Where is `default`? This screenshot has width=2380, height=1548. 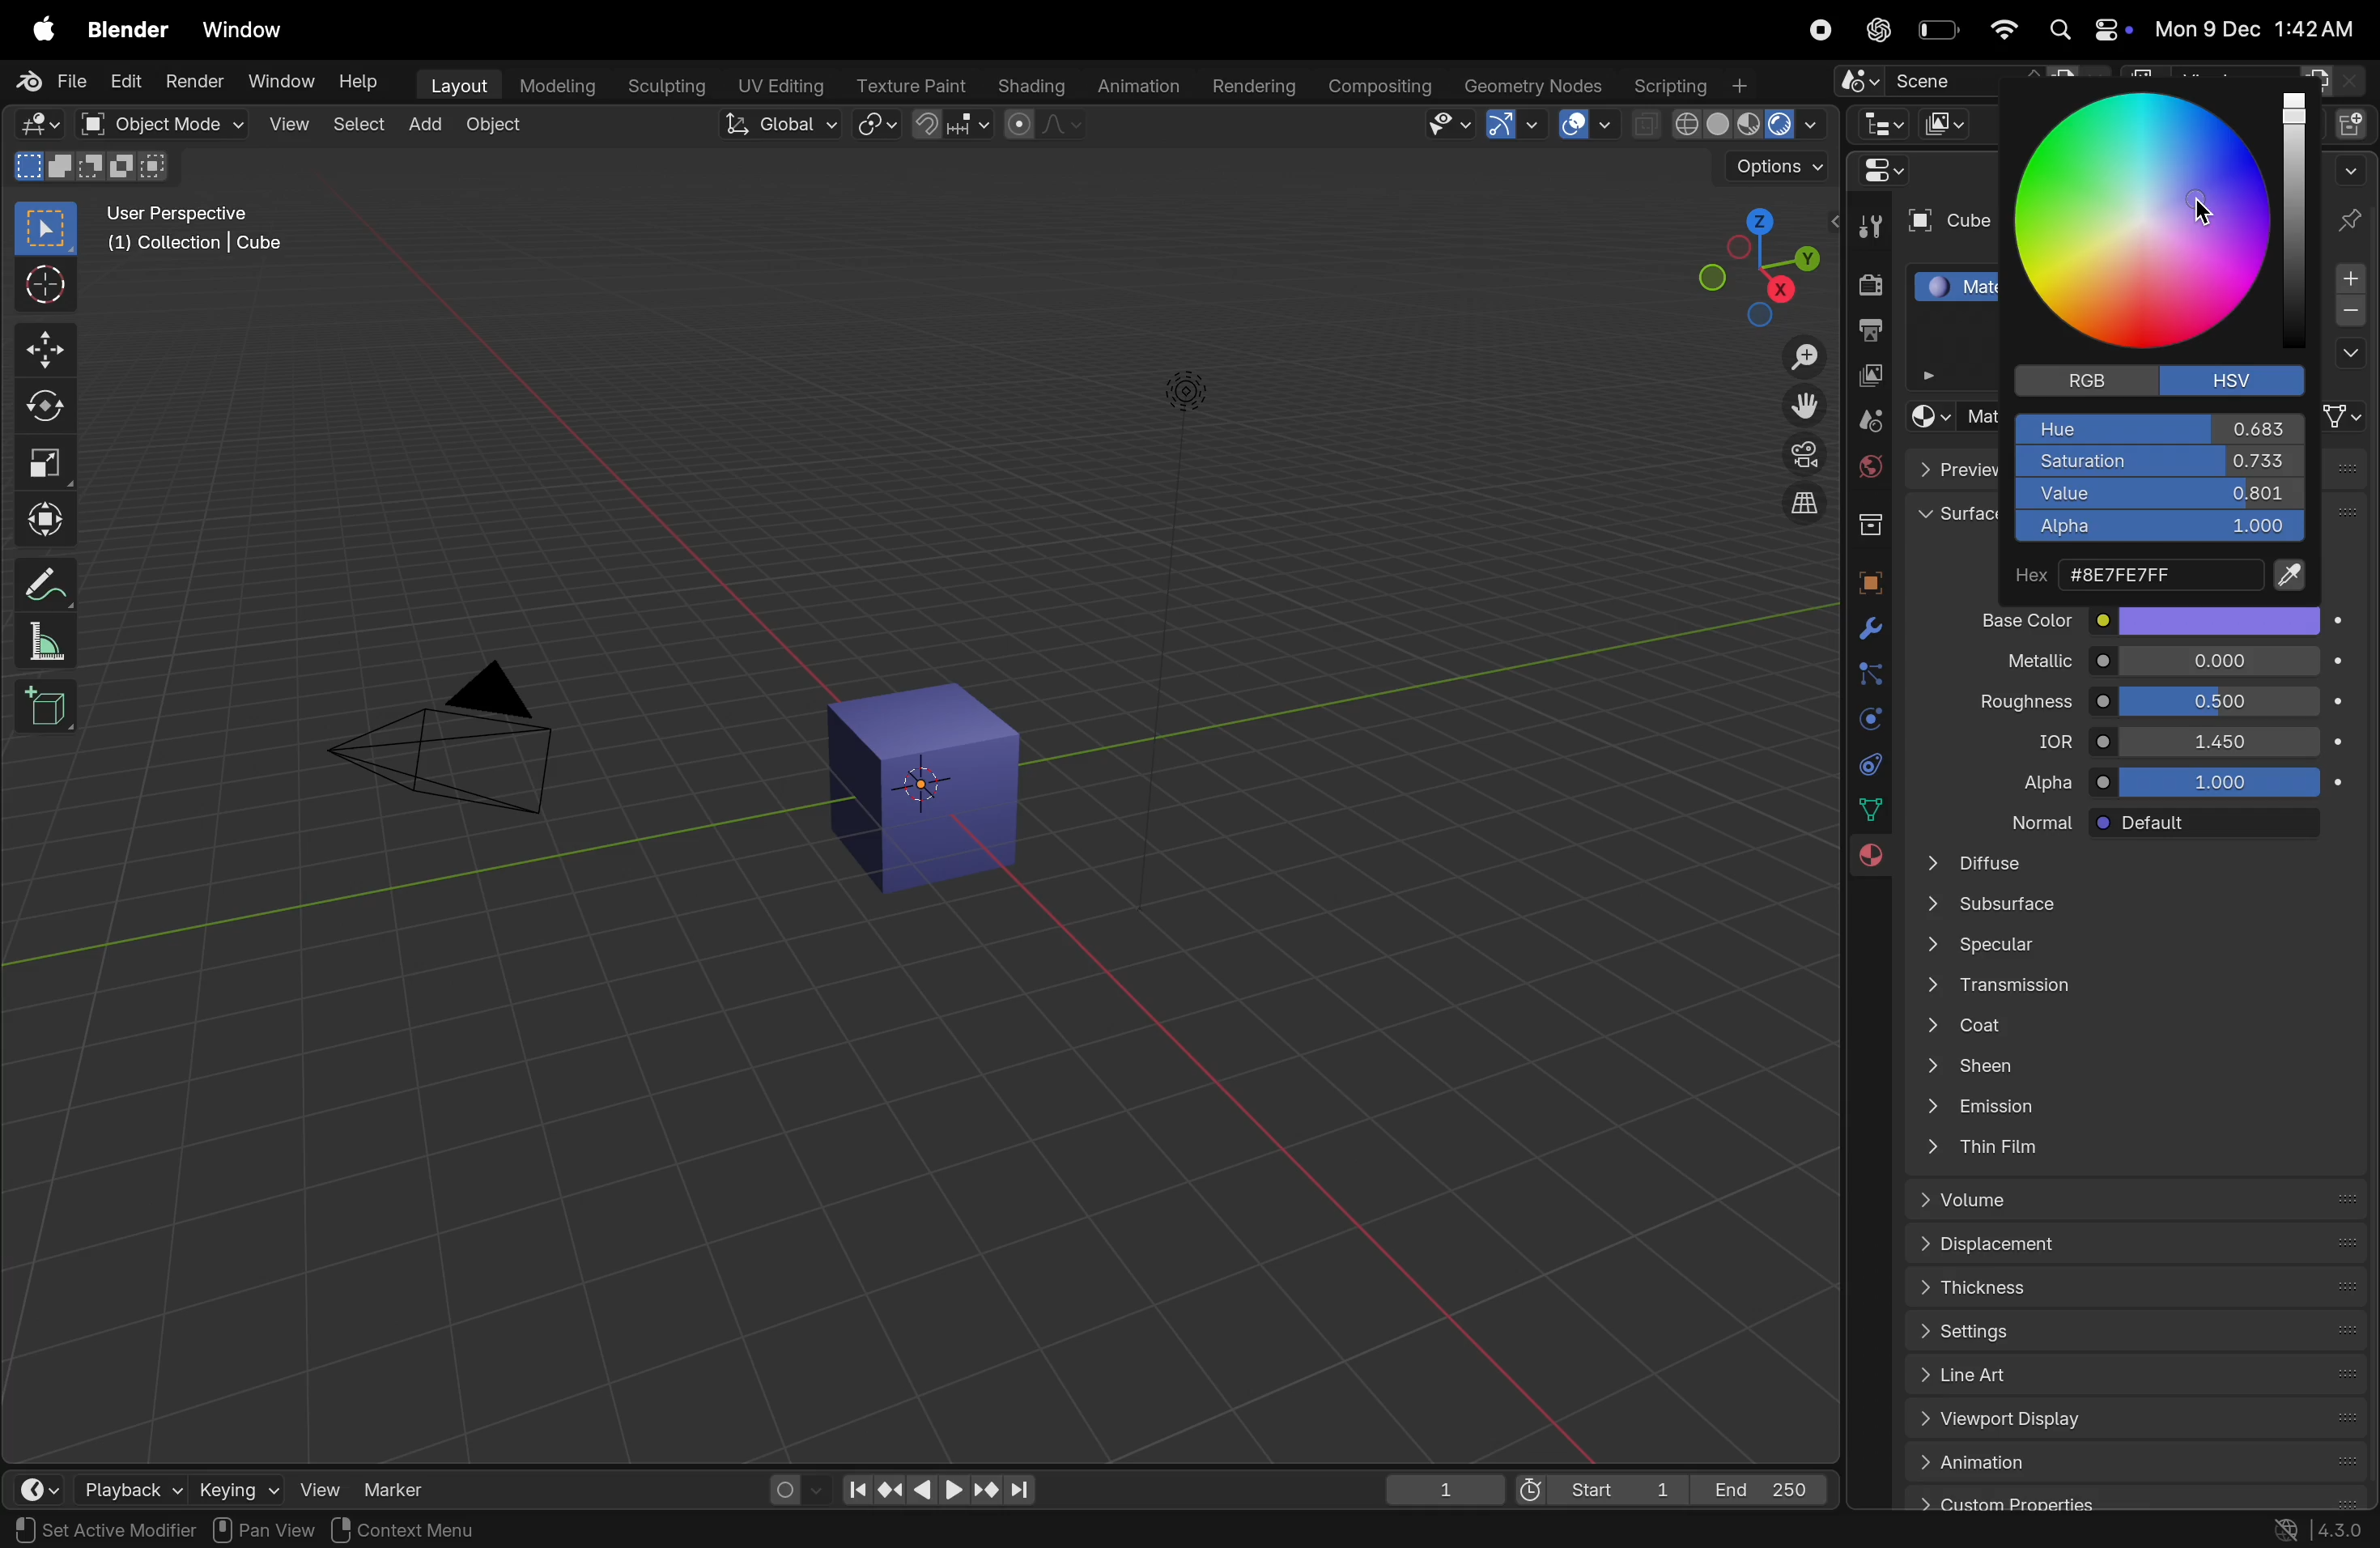
default is located at coordinates (2221, 824).